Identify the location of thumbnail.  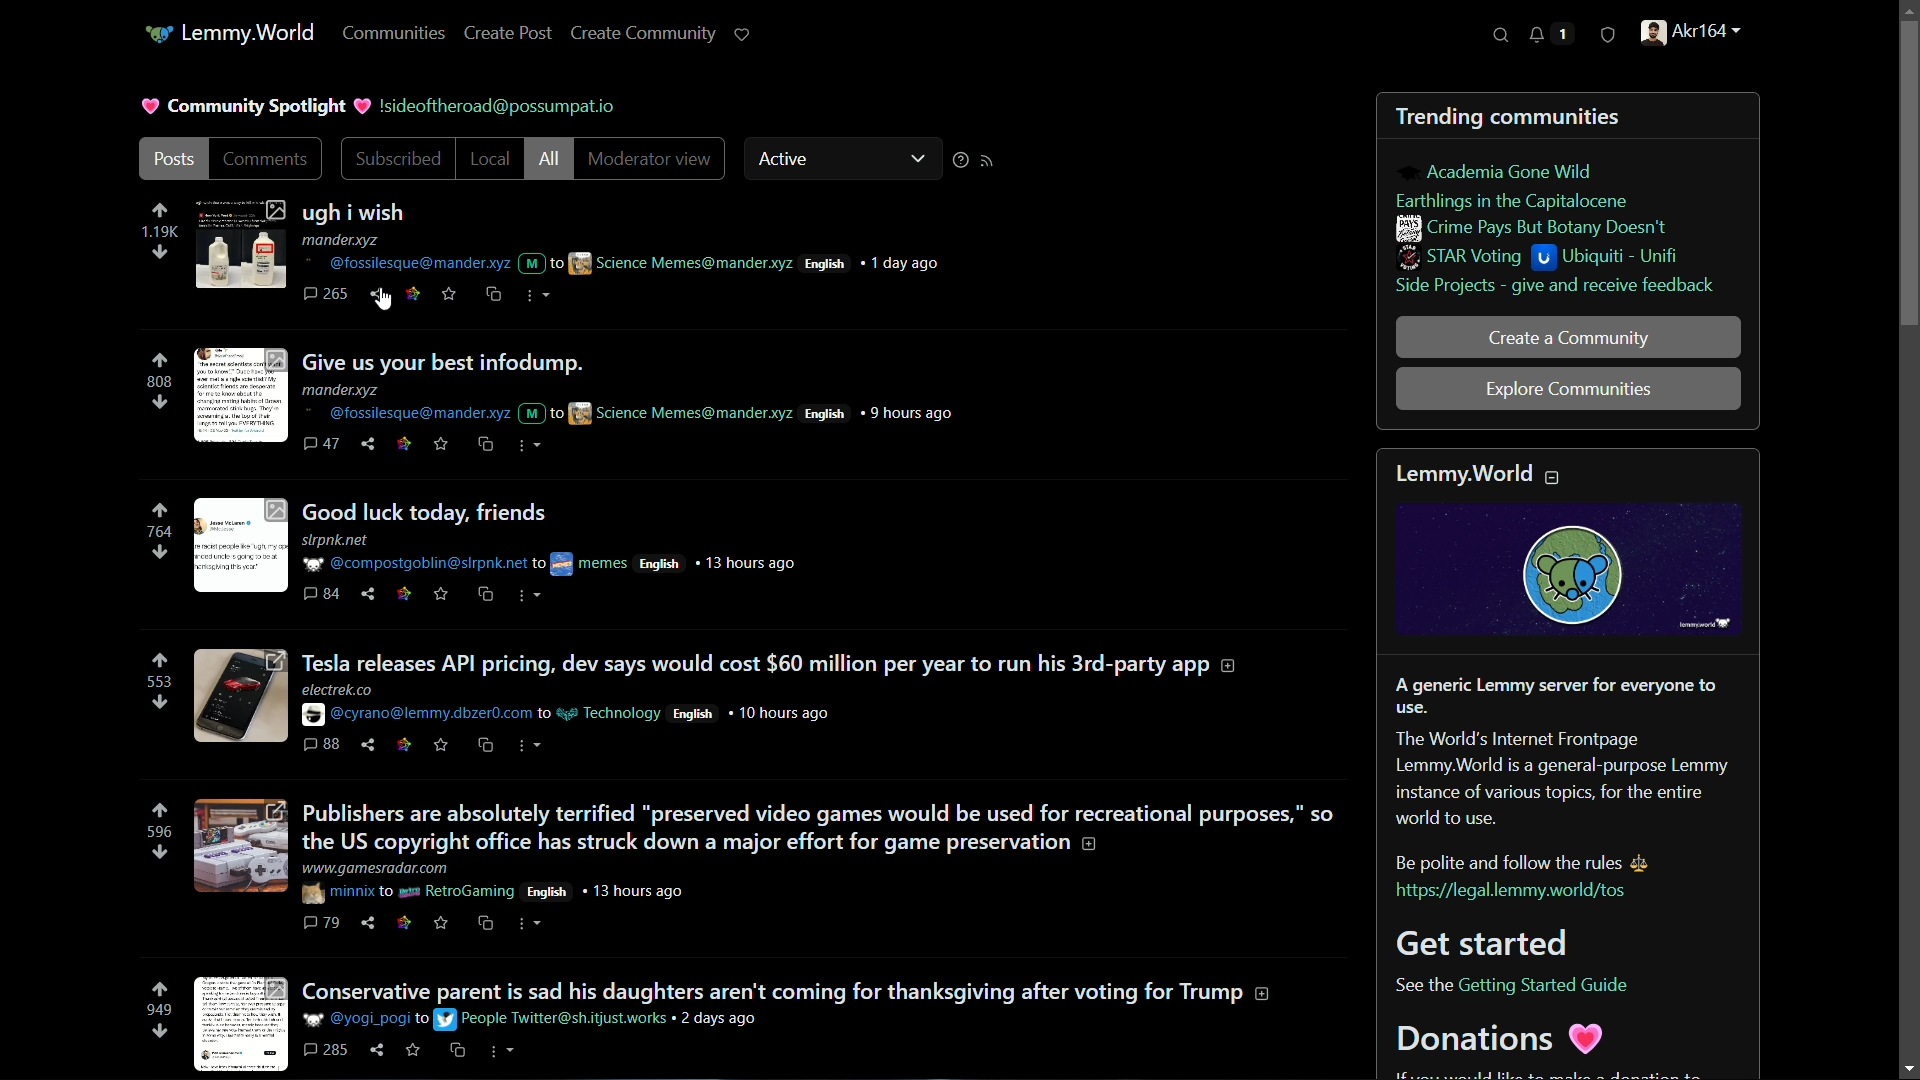
(239, 244).